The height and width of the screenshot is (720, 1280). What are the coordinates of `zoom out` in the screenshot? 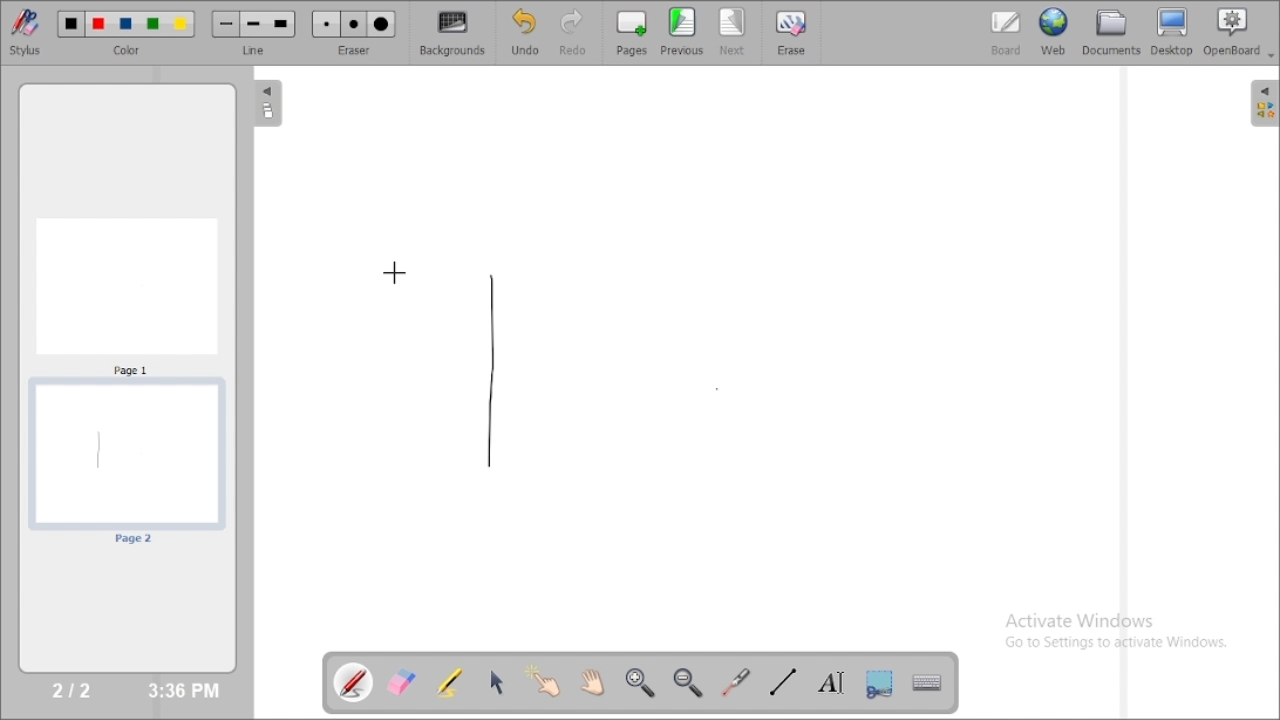 It's located at (690, 683).